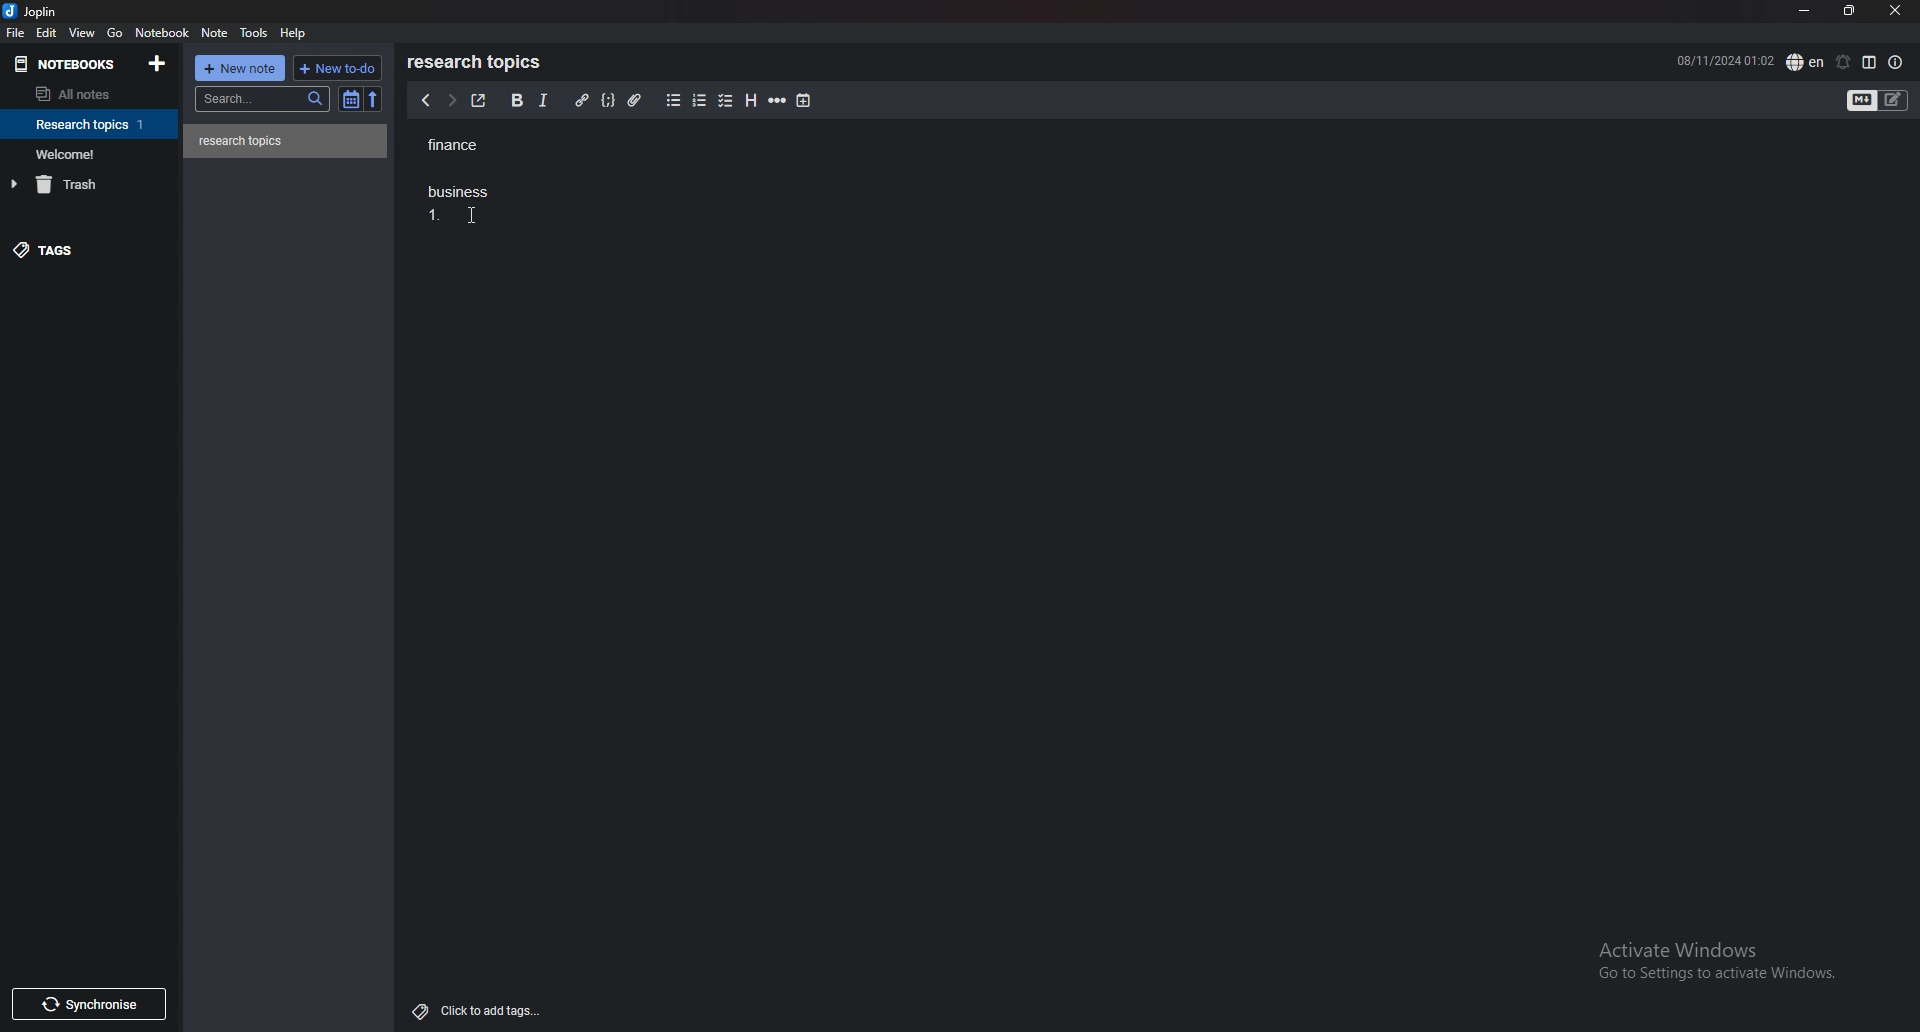 This screenshot has width=1920, height=1032. I want to click on new note, so click(242, 67).